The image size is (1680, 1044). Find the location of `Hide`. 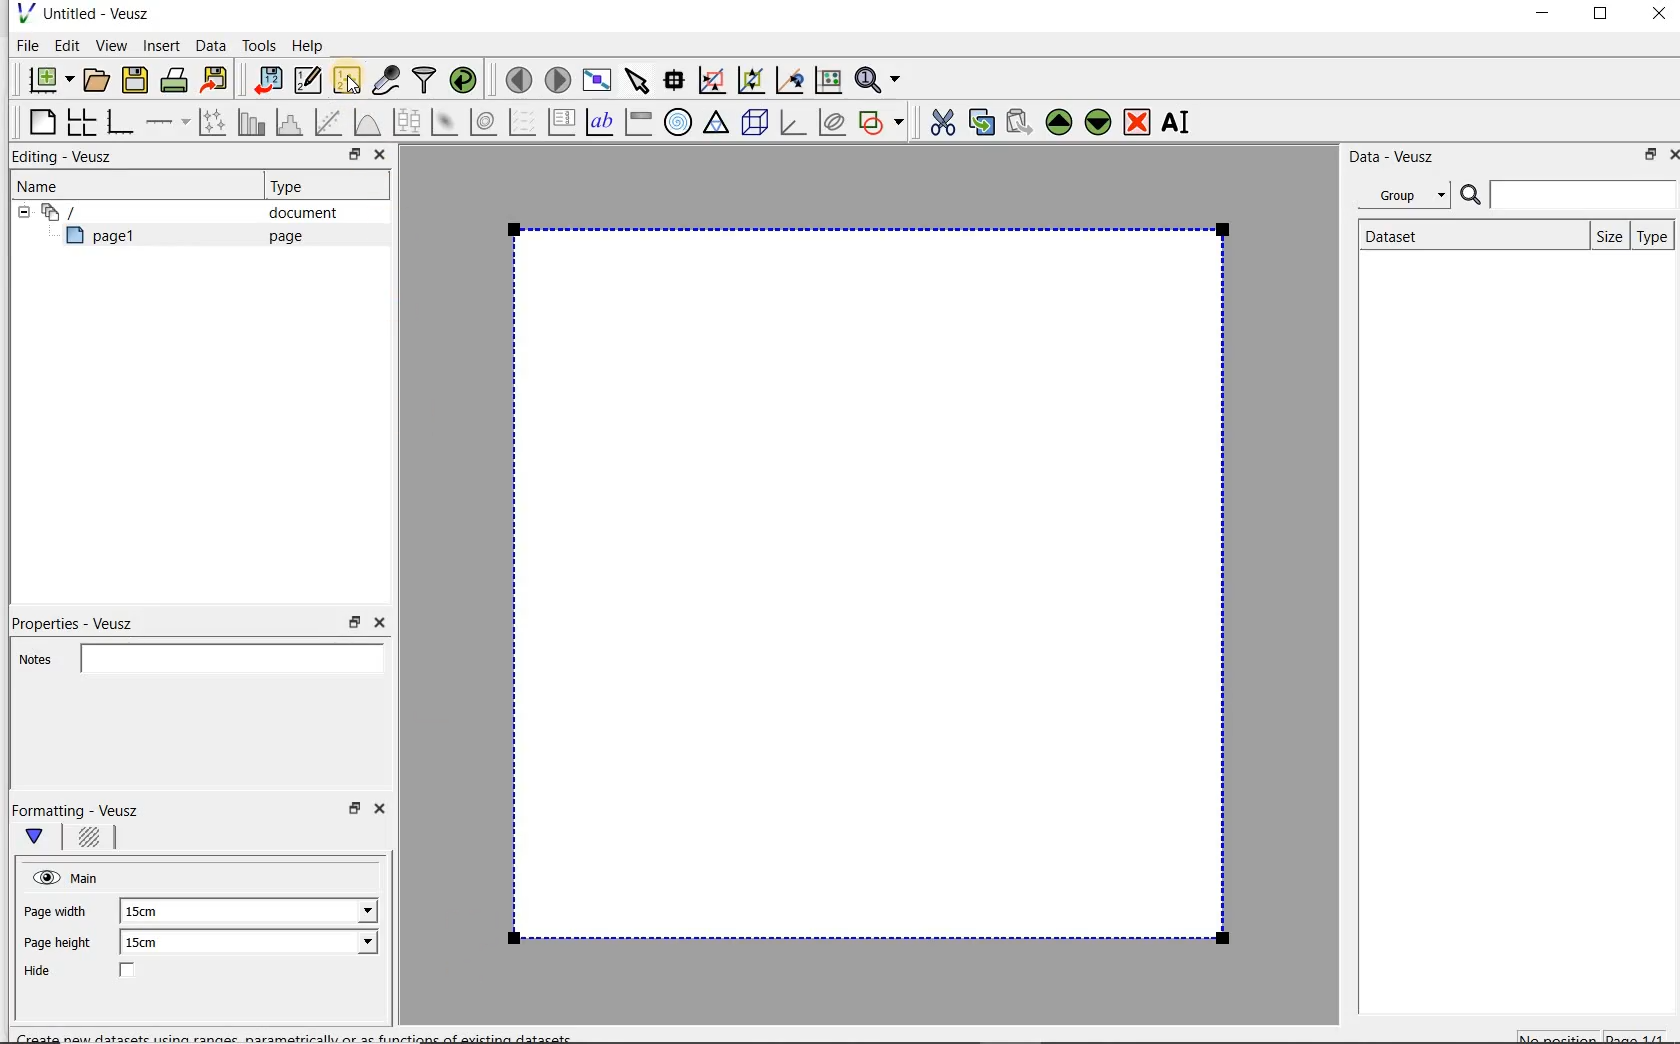

Hide is located at coordinates (99, 972).